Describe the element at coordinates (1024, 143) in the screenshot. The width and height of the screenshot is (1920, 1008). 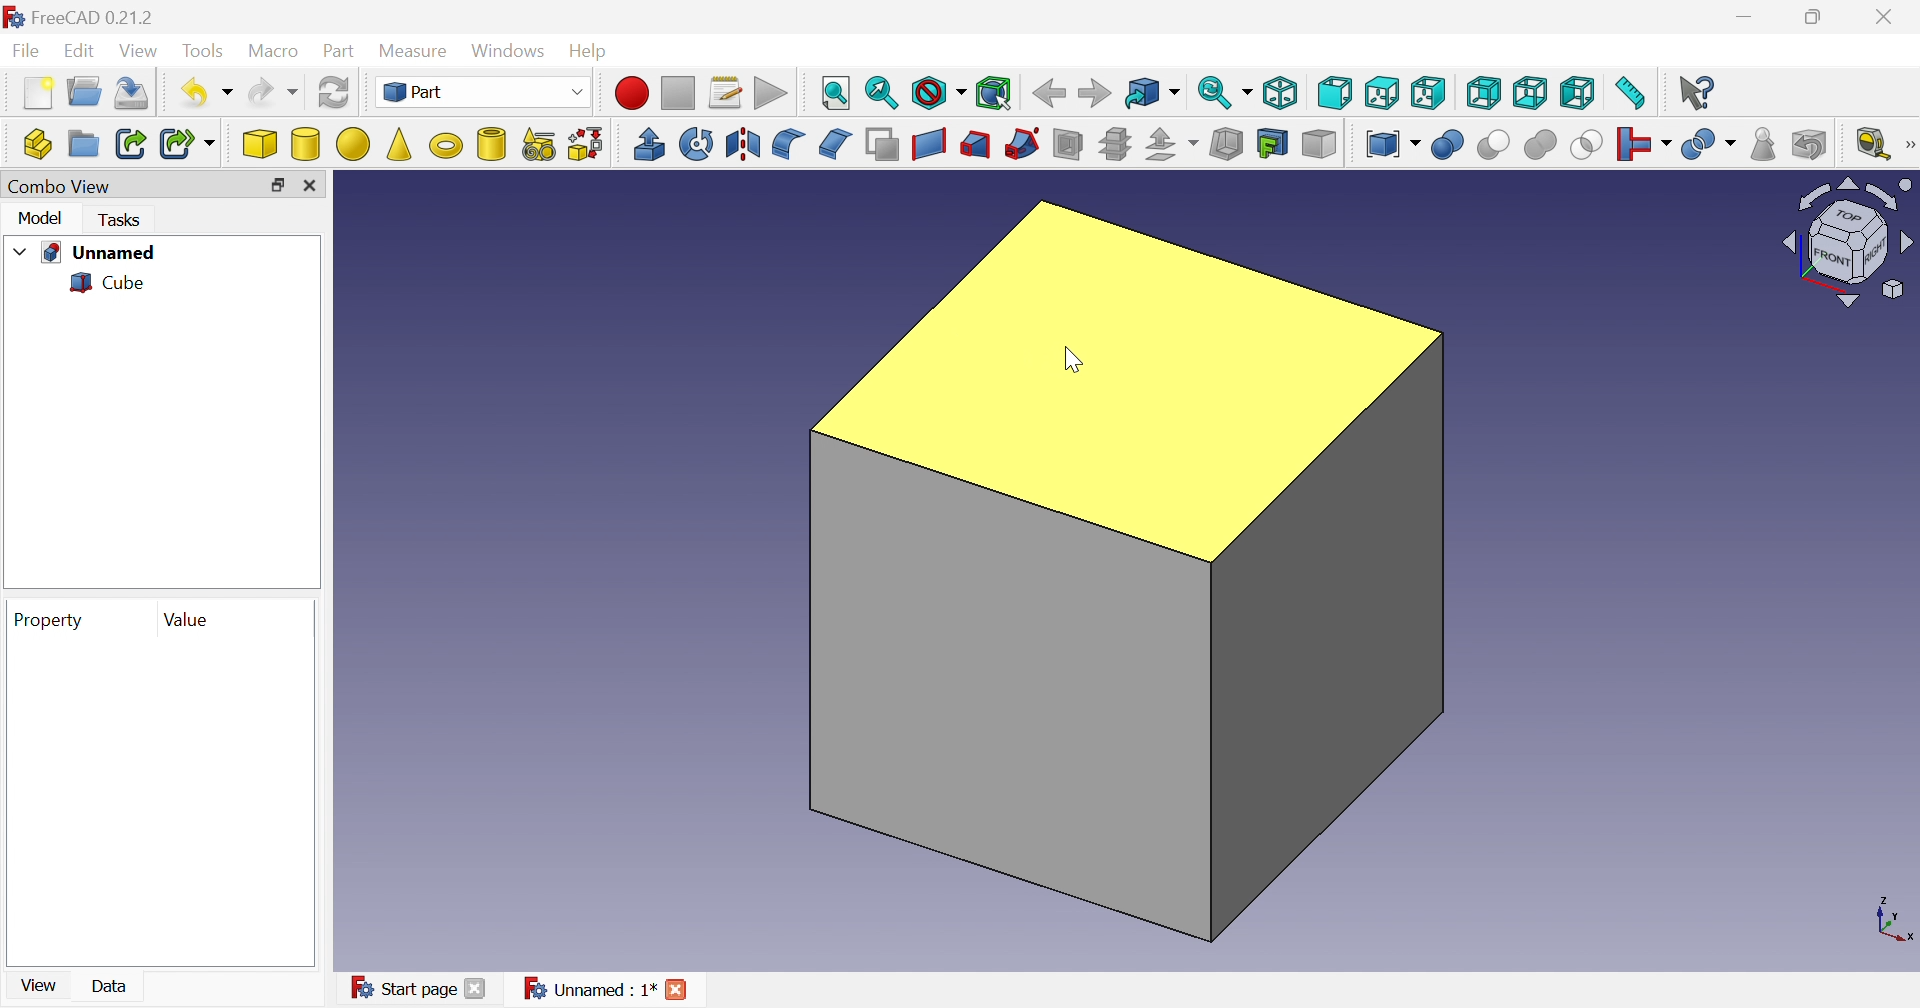
I see `Sweep` at that location.